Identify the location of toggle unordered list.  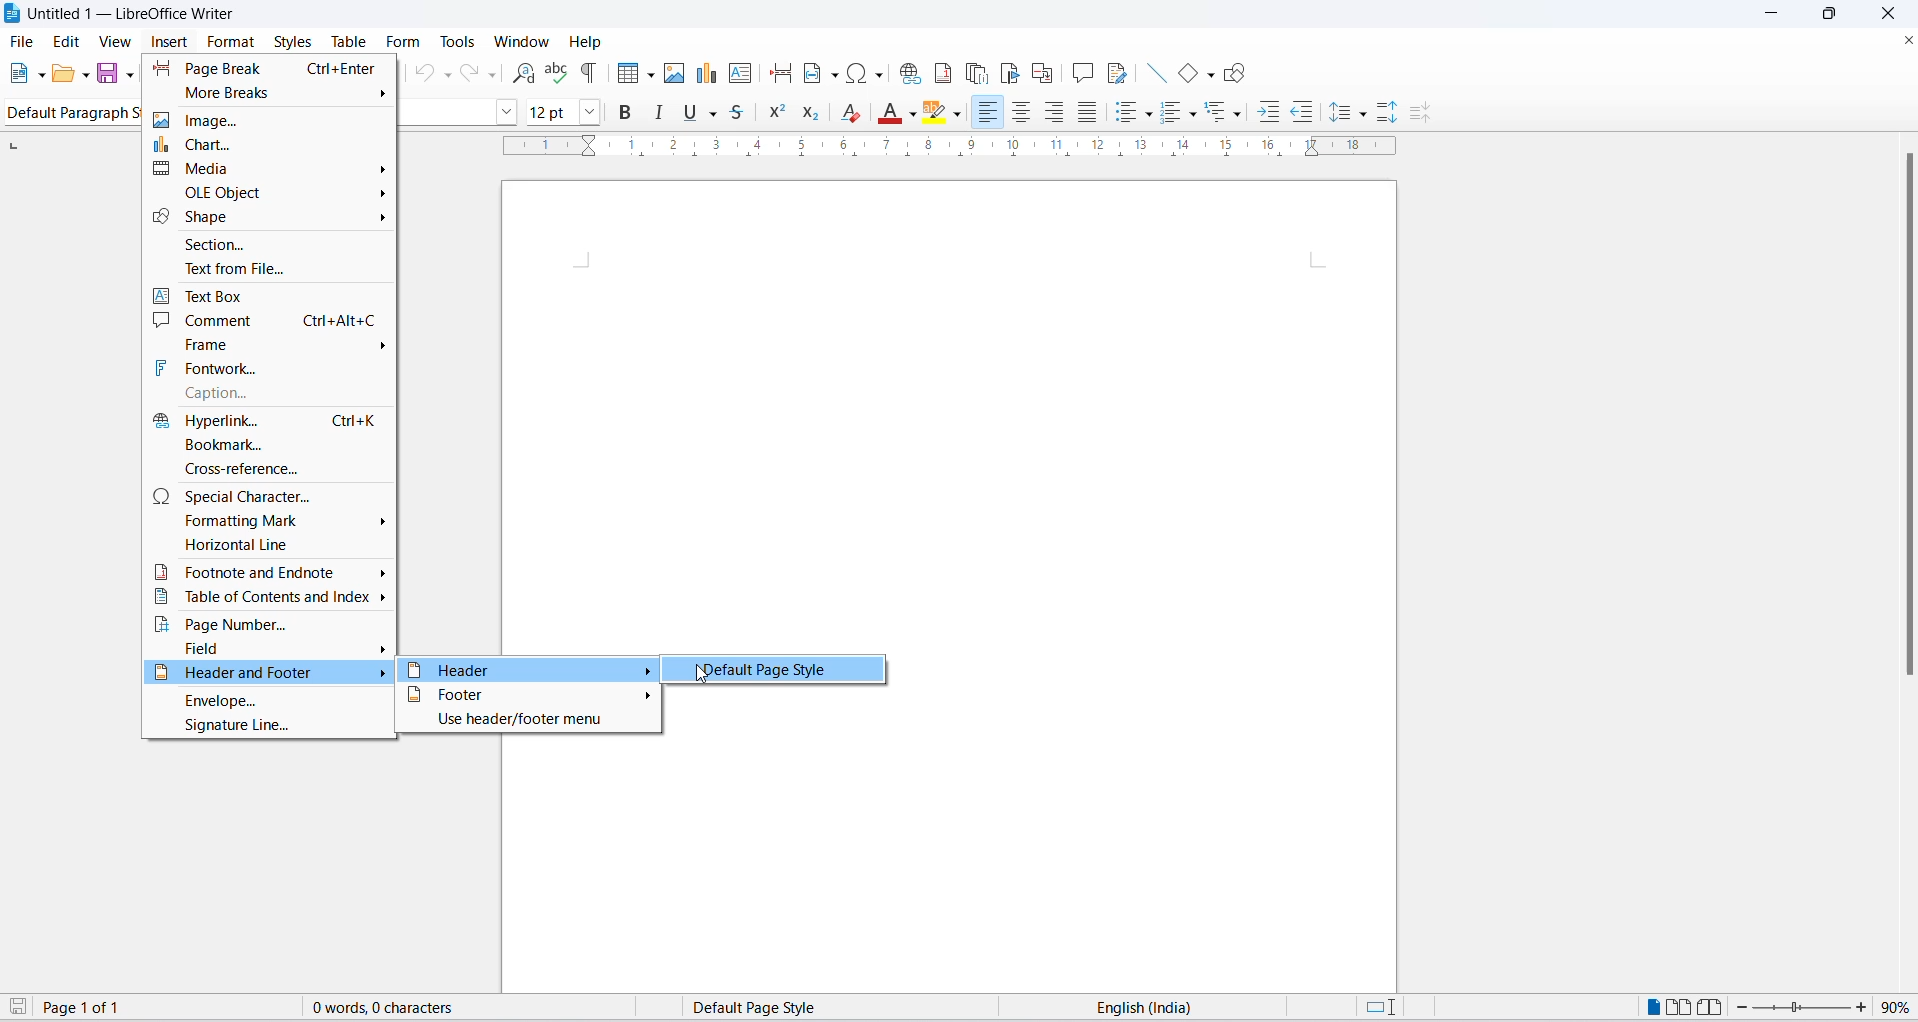
(1149, 115).